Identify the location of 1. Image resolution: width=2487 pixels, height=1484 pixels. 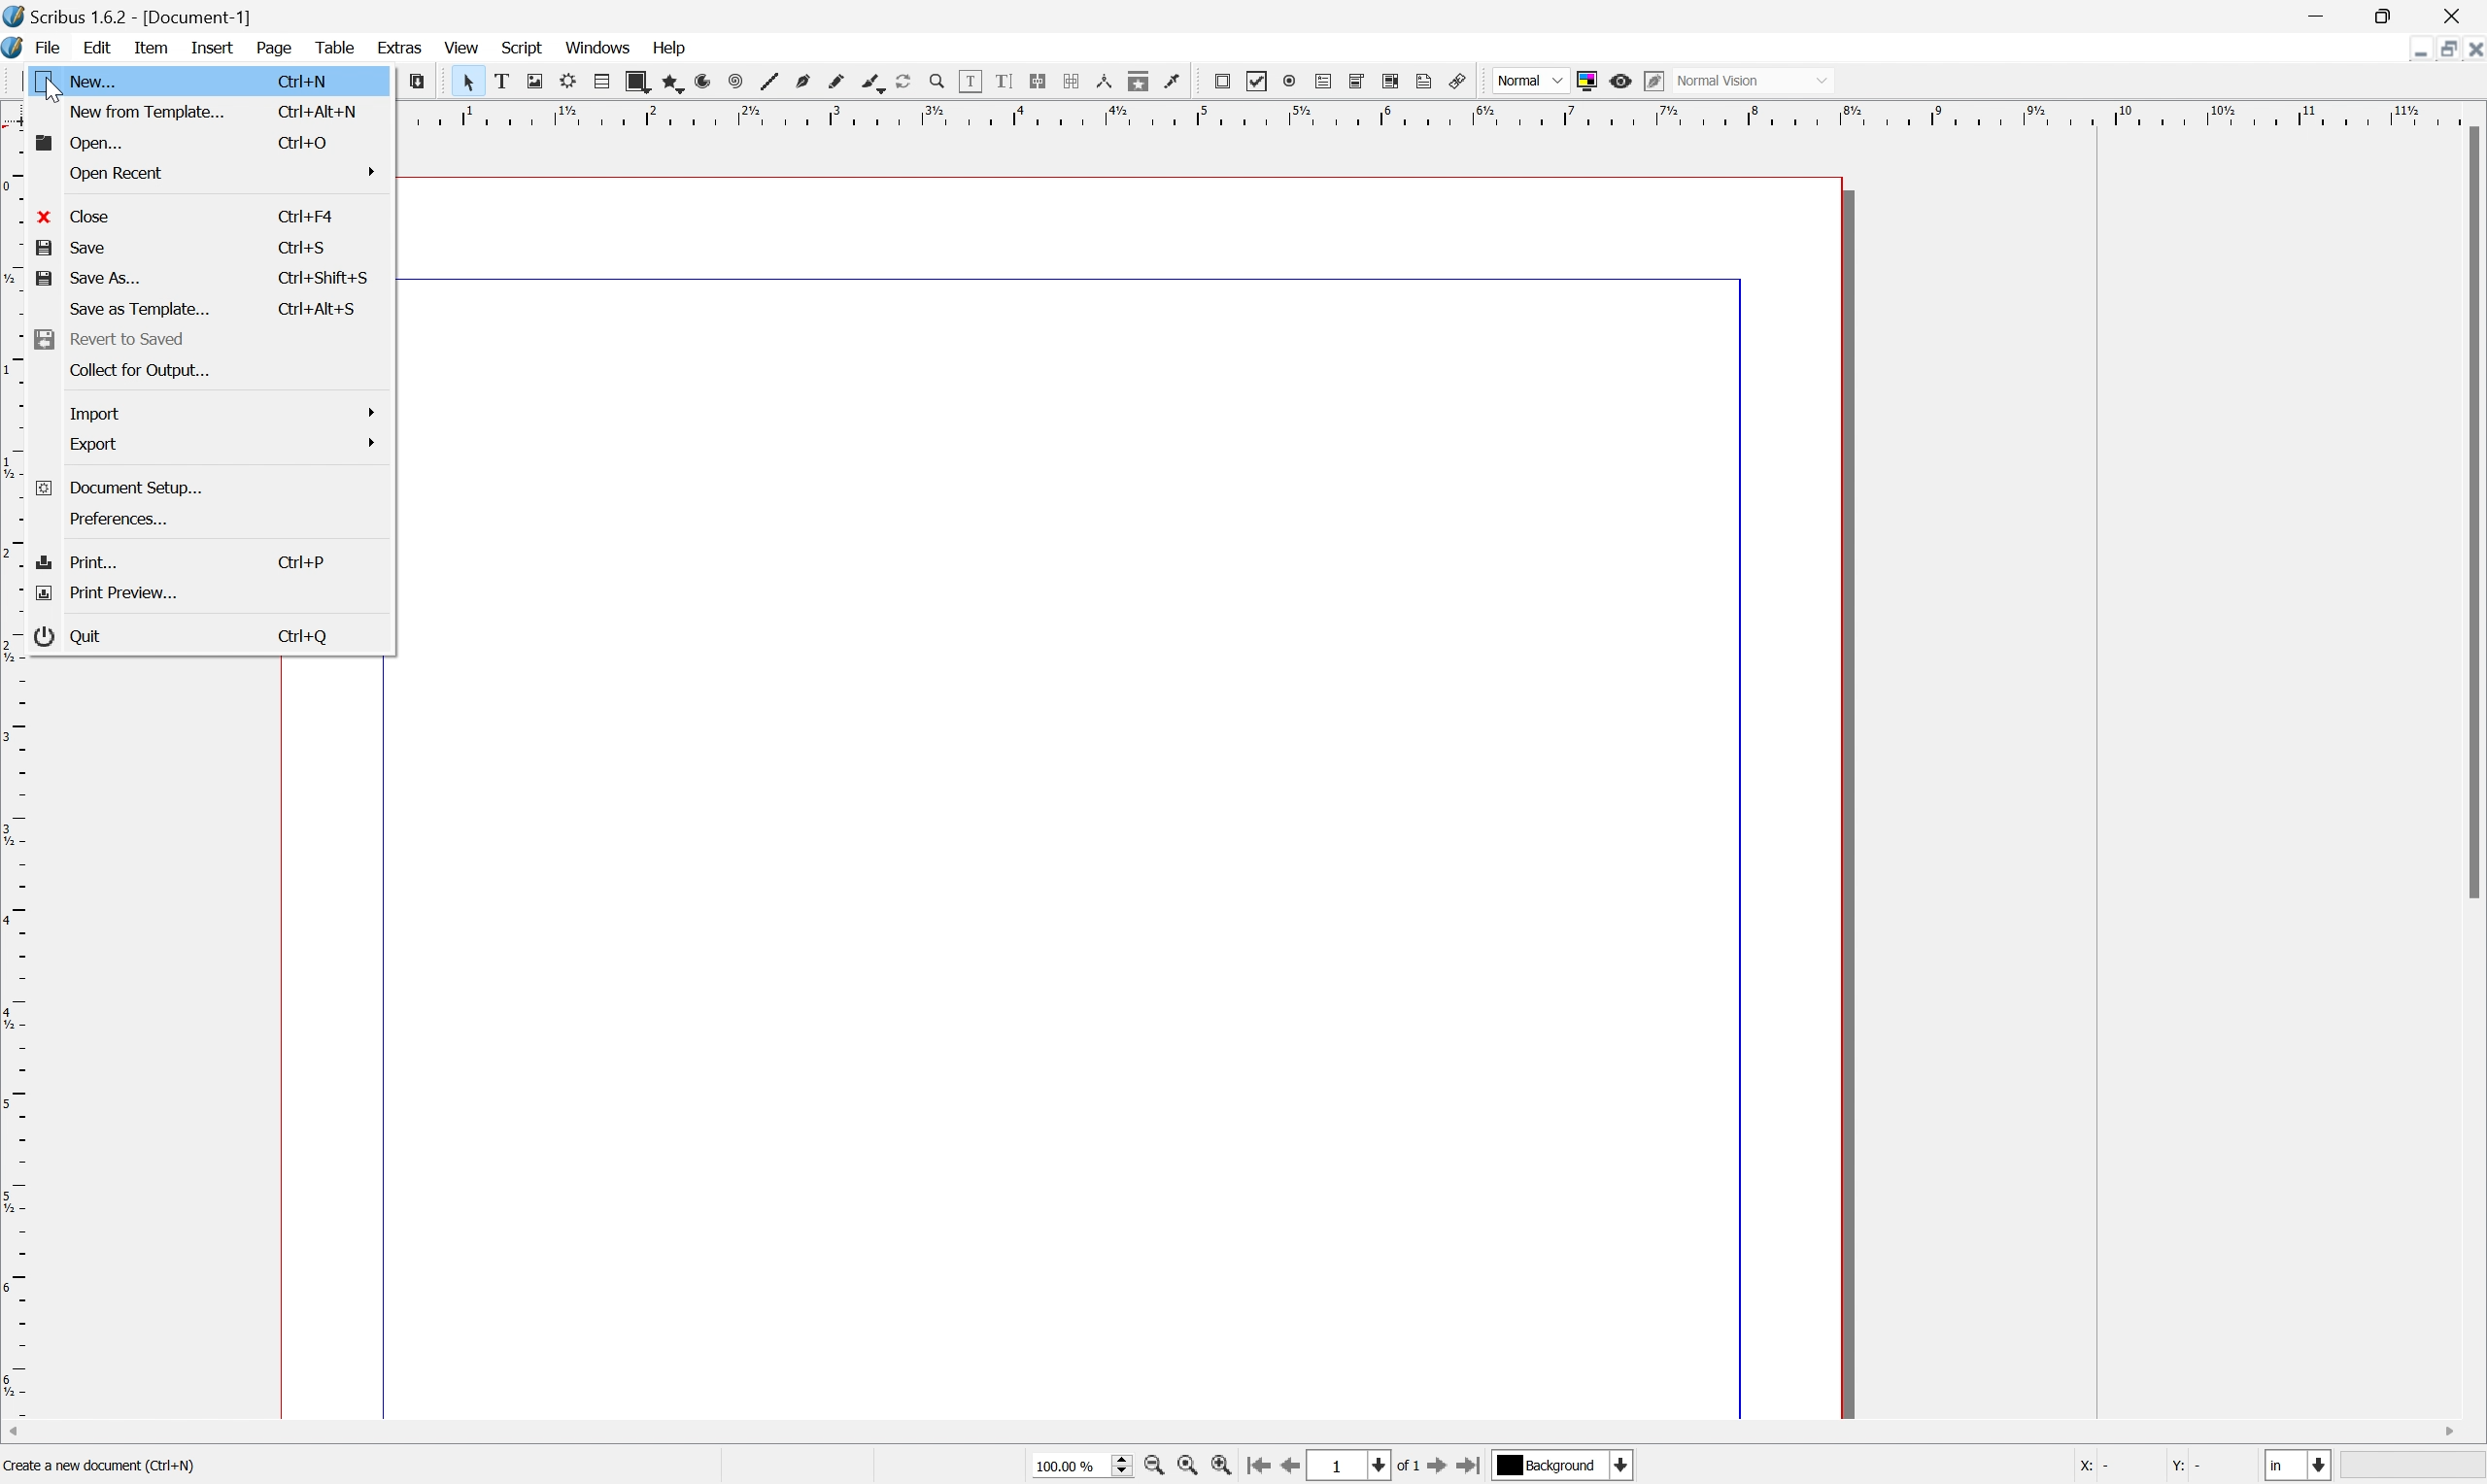
(1351, 1465).